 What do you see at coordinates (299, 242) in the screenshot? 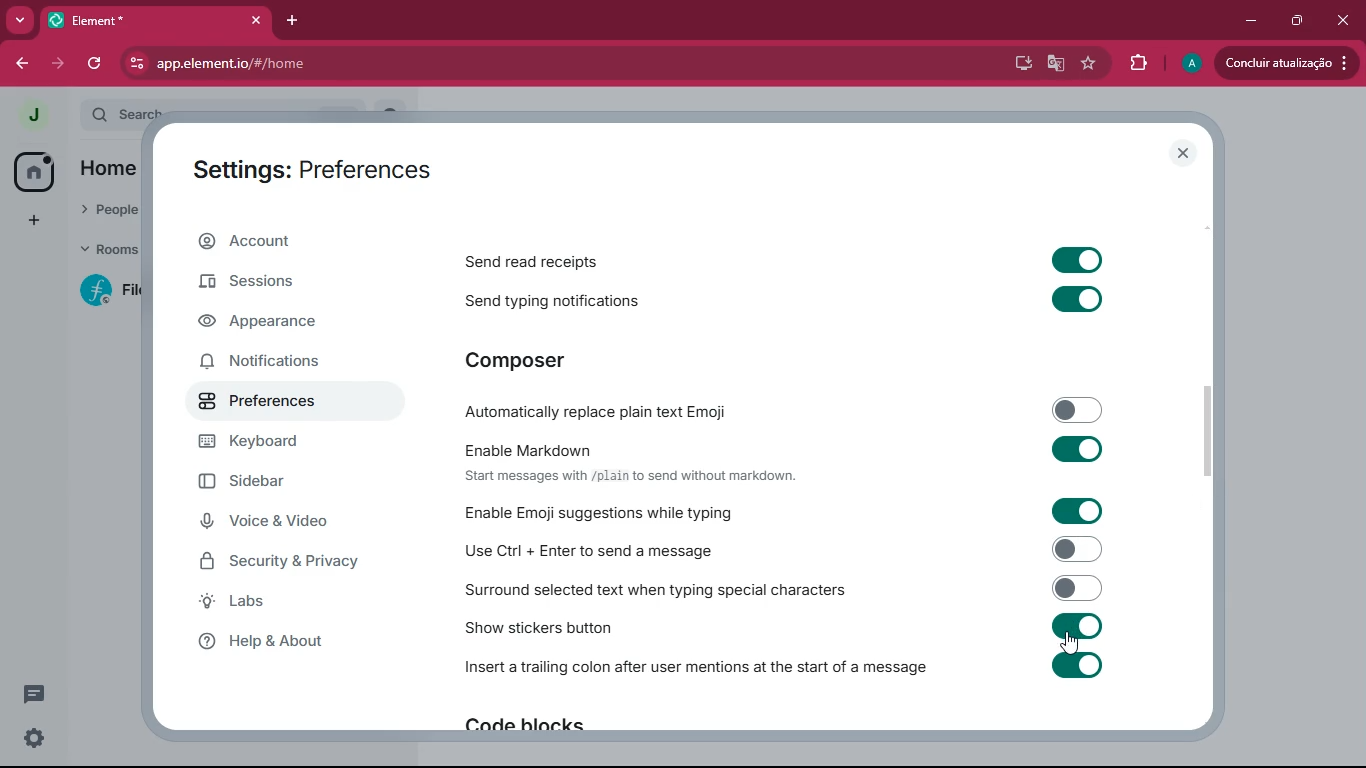
I see `account` at bounding box center [299, 242].